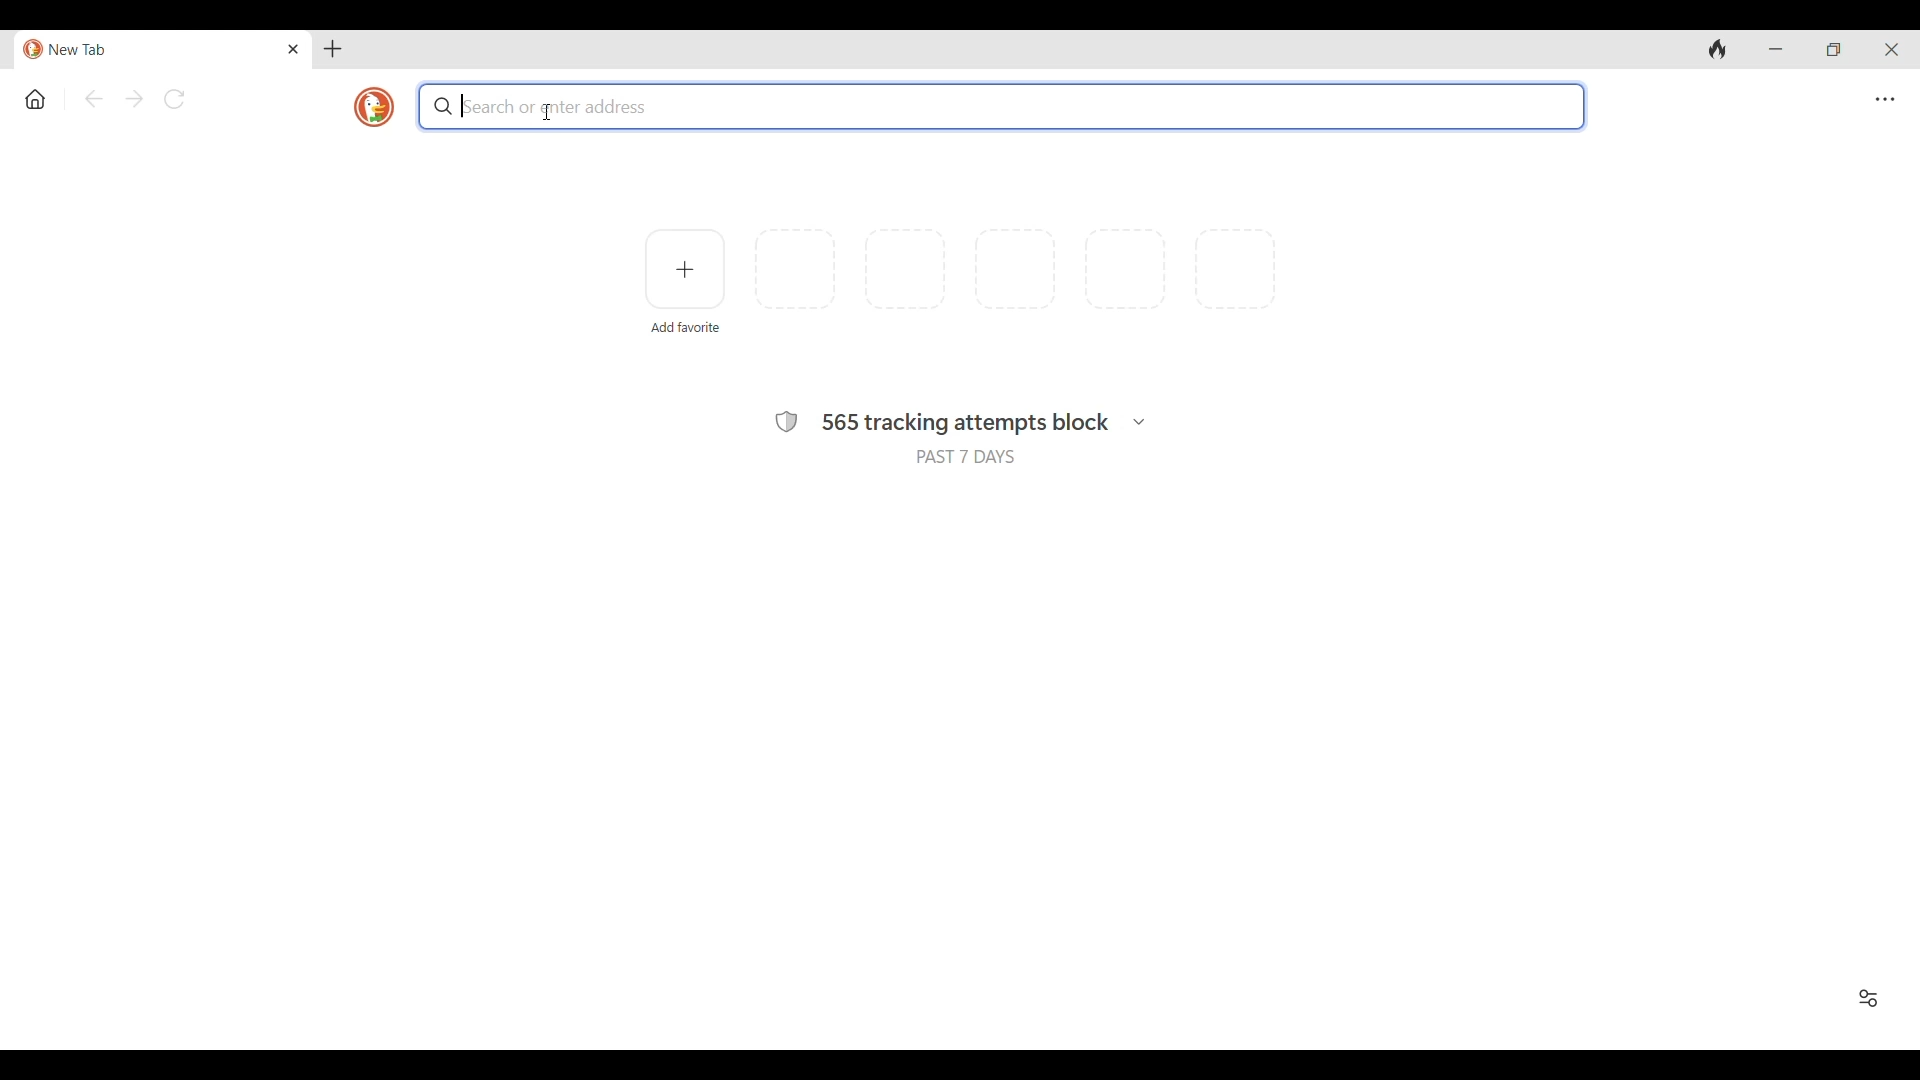  Describe the element at coordinates (1015, 269) in the screenshot. I see `Space for adding more site shortcuts` at that location.